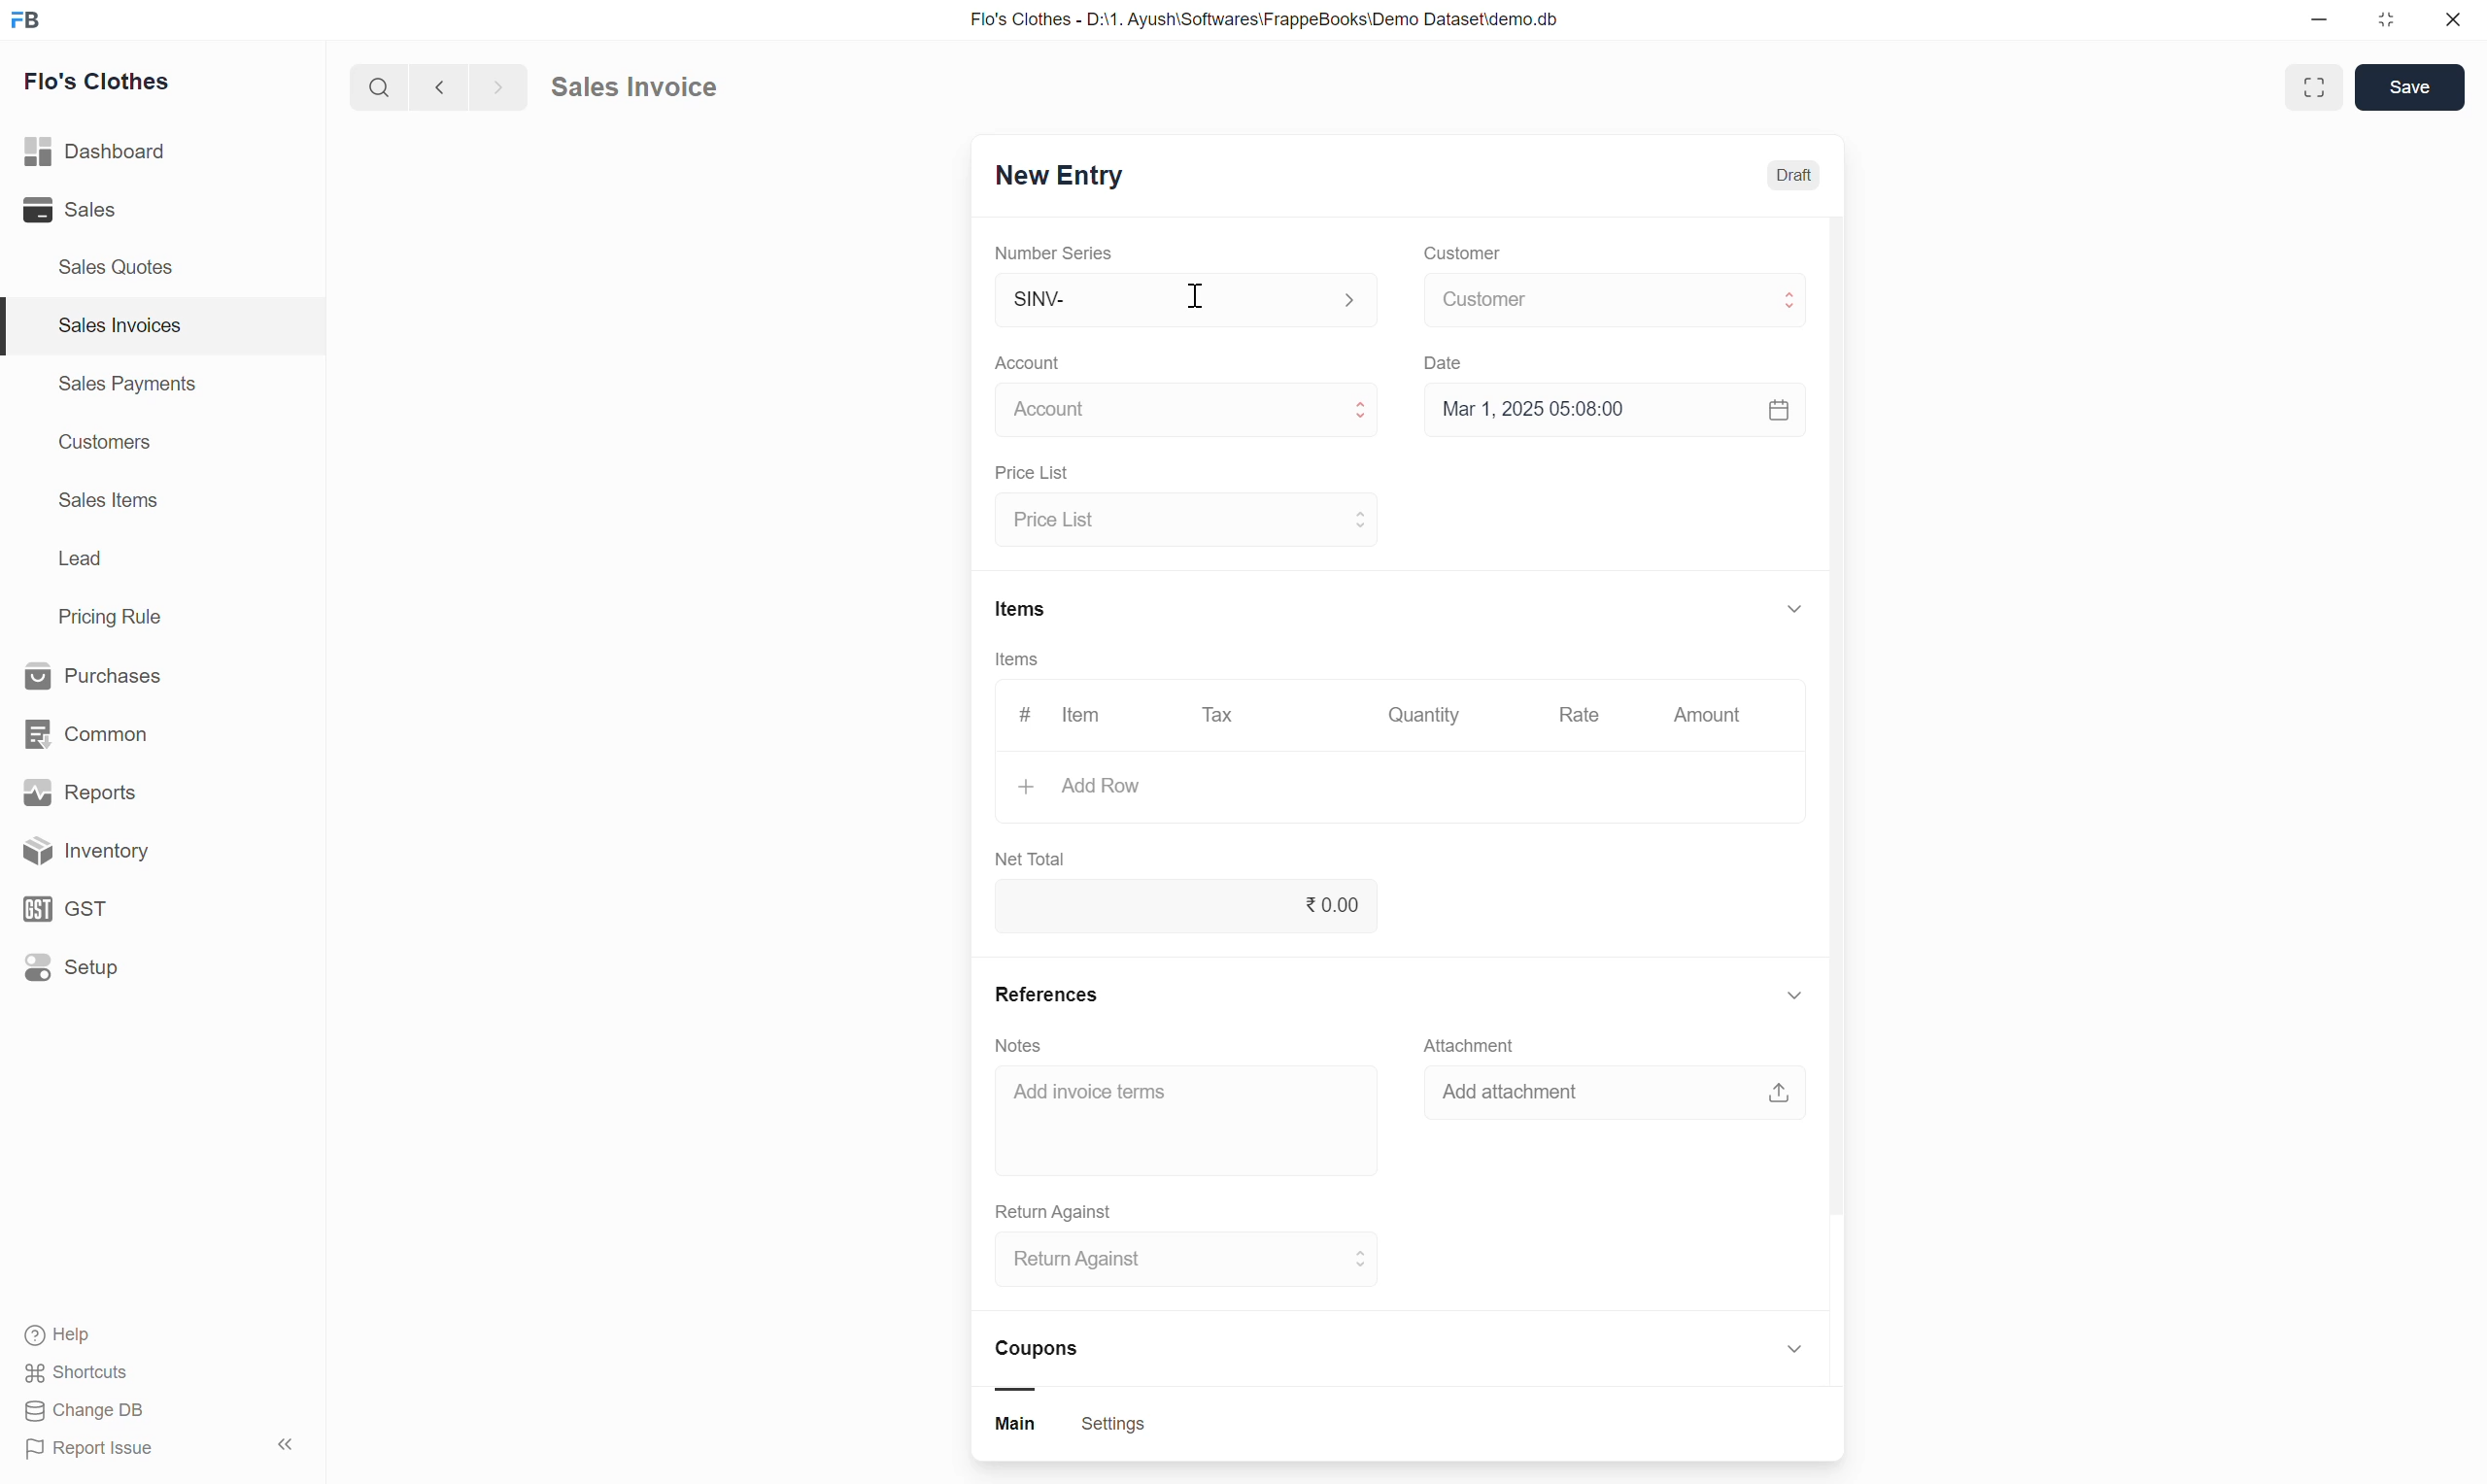 The image size is (2487, 1484). Describe the element at coordinates (438, 91) in the screenshot. I see `go back ` at that location.